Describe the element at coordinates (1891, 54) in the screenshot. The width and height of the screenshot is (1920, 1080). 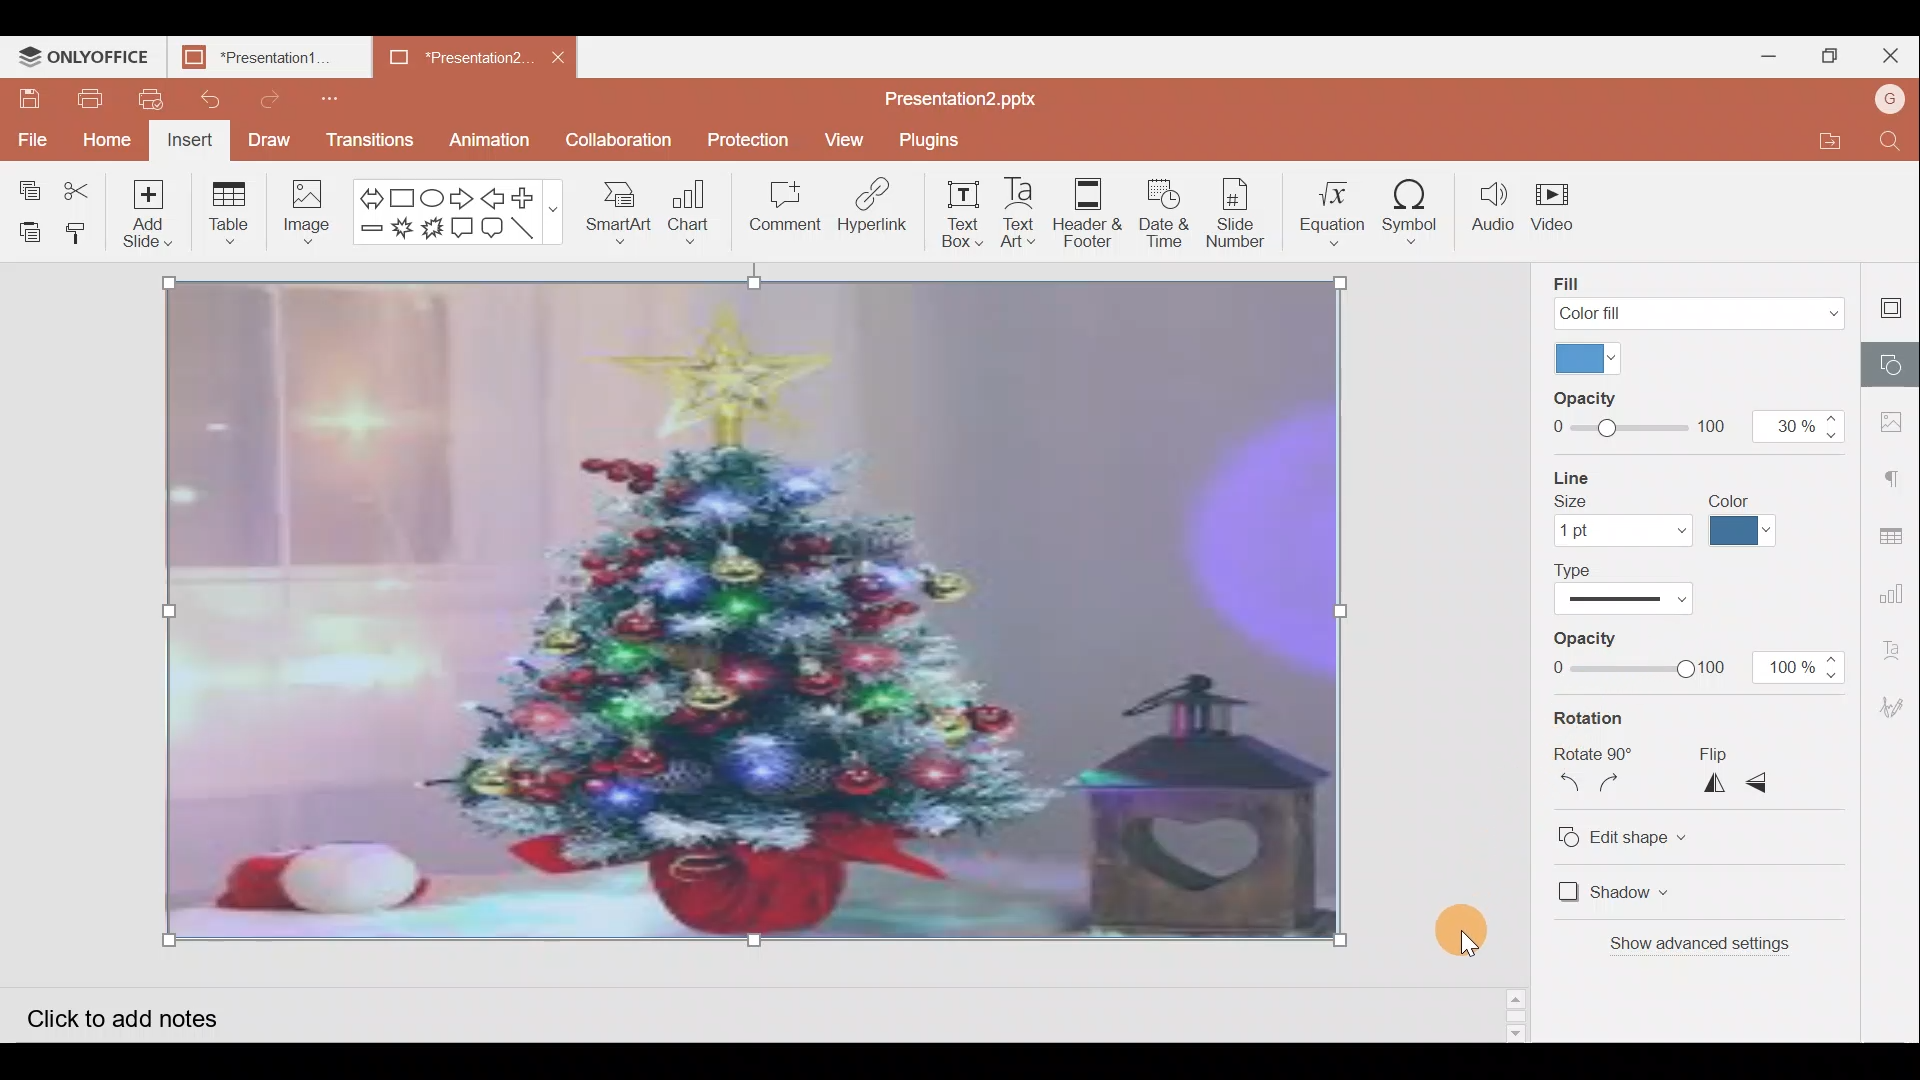
I see `Close` at that location.